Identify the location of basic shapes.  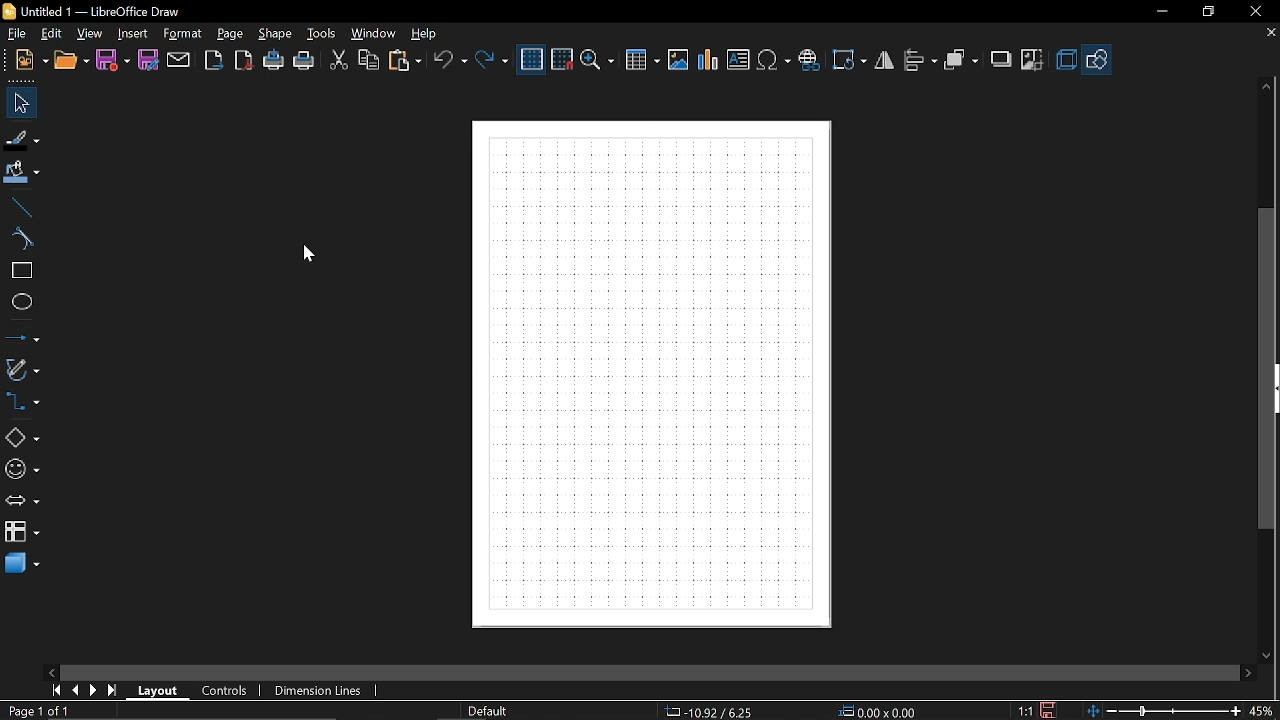
(22, 436).